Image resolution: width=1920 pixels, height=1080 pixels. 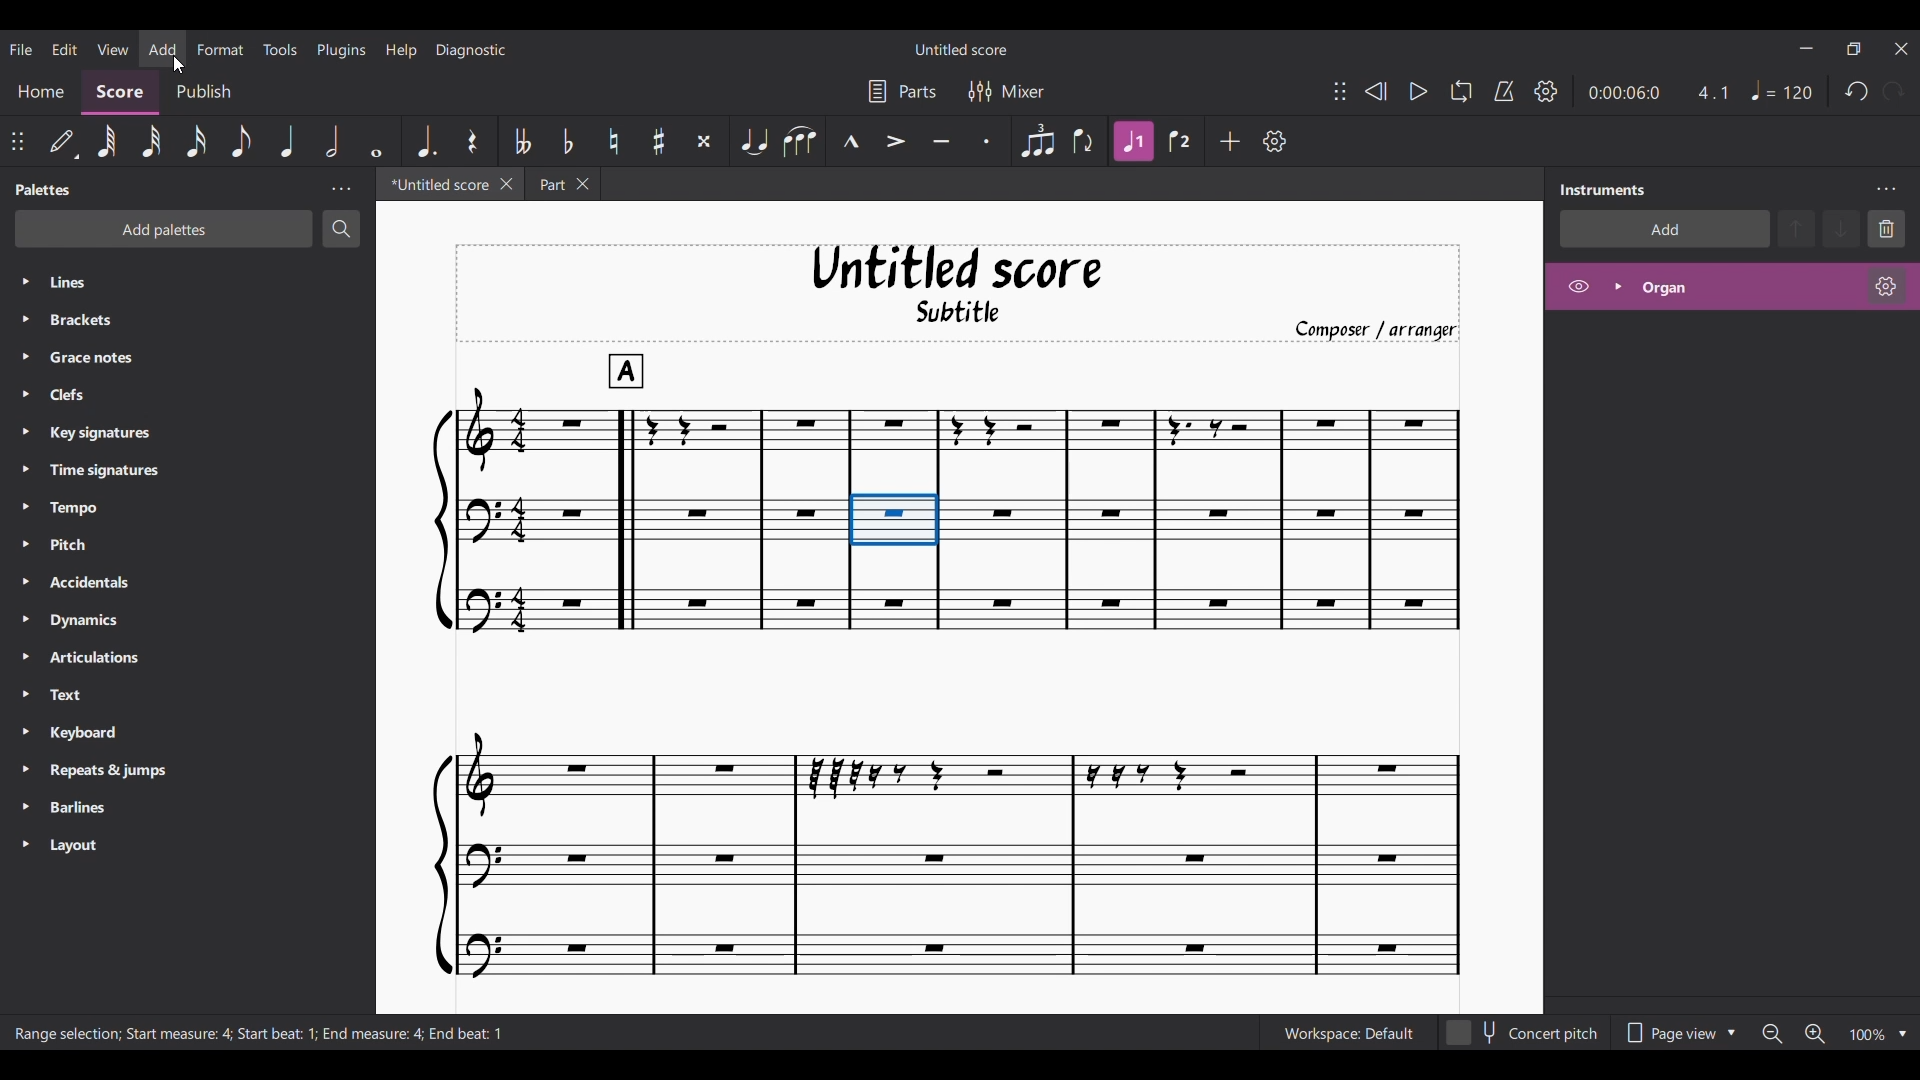 I want to click on Marcato, so click(x=851, y=142).